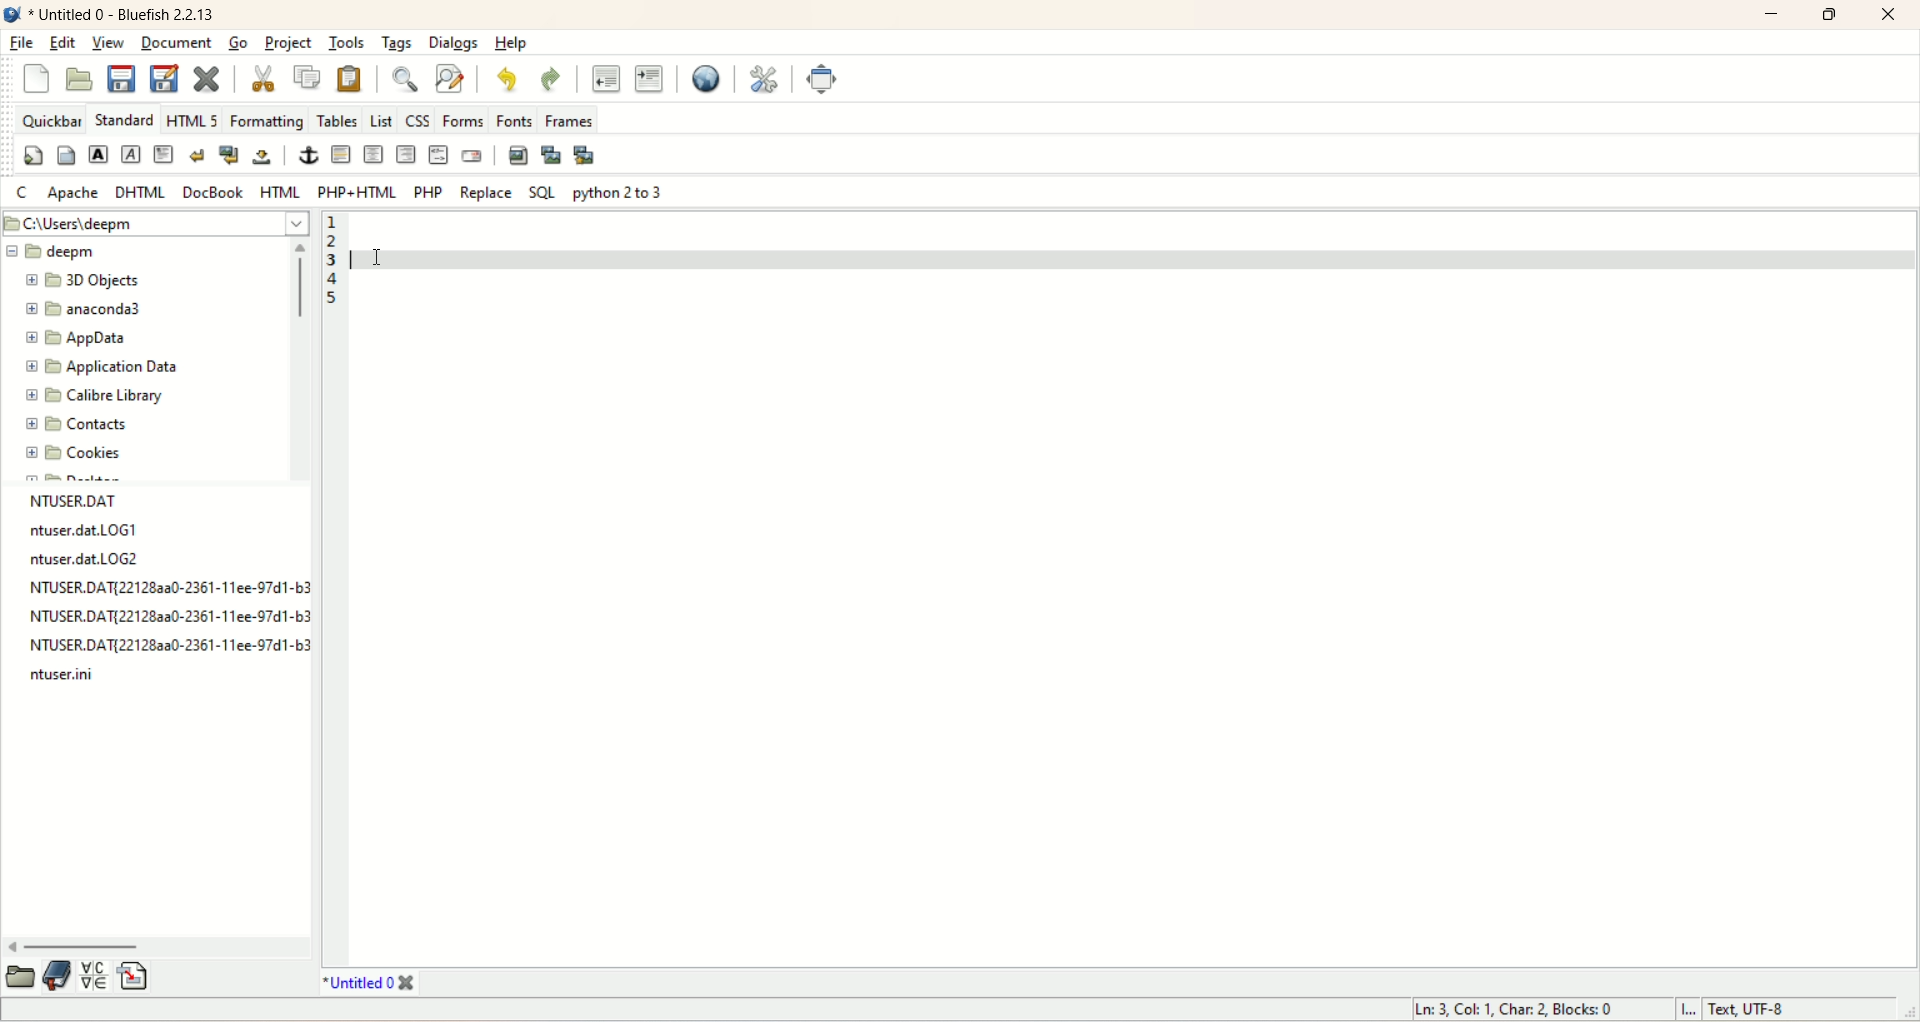  I want to click on PHP, so click(424, 192).